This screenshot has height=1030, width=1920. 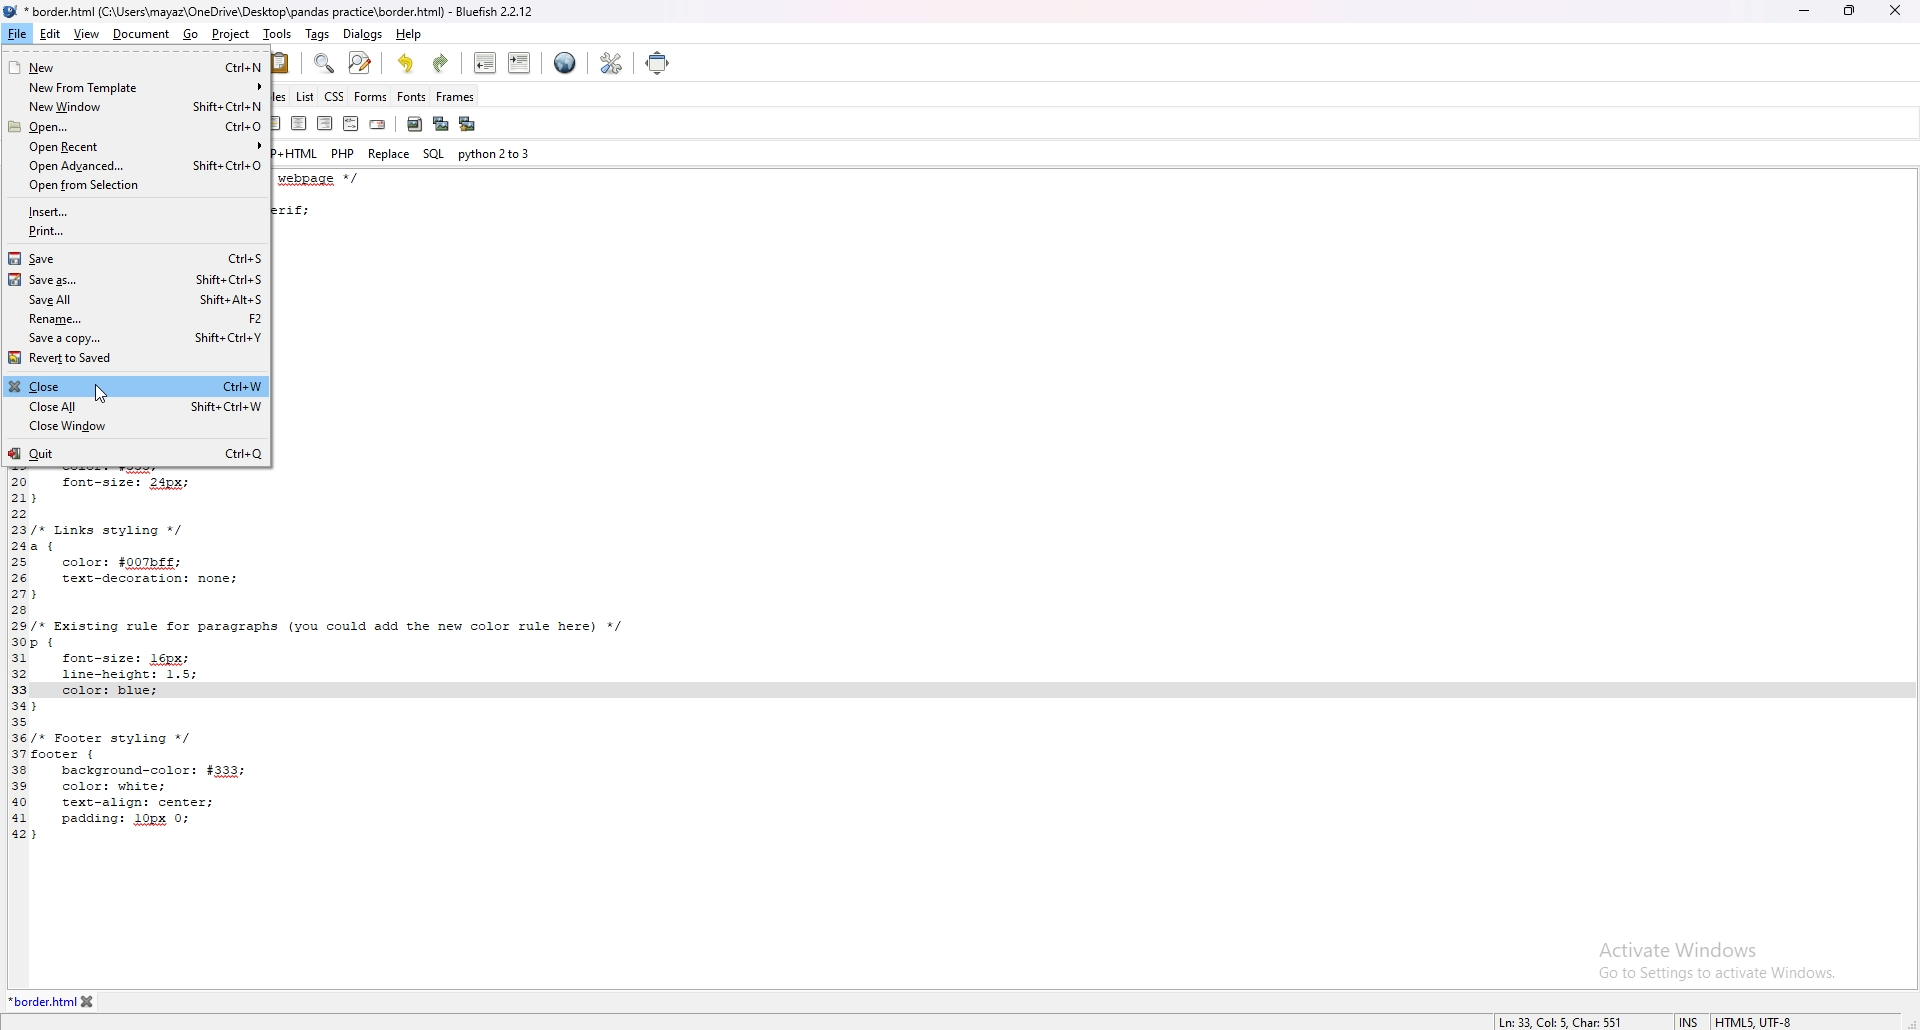 What do you see at coordinates (232, 34) in the screenshot?
I see `project` at bounding box center [232, 34].